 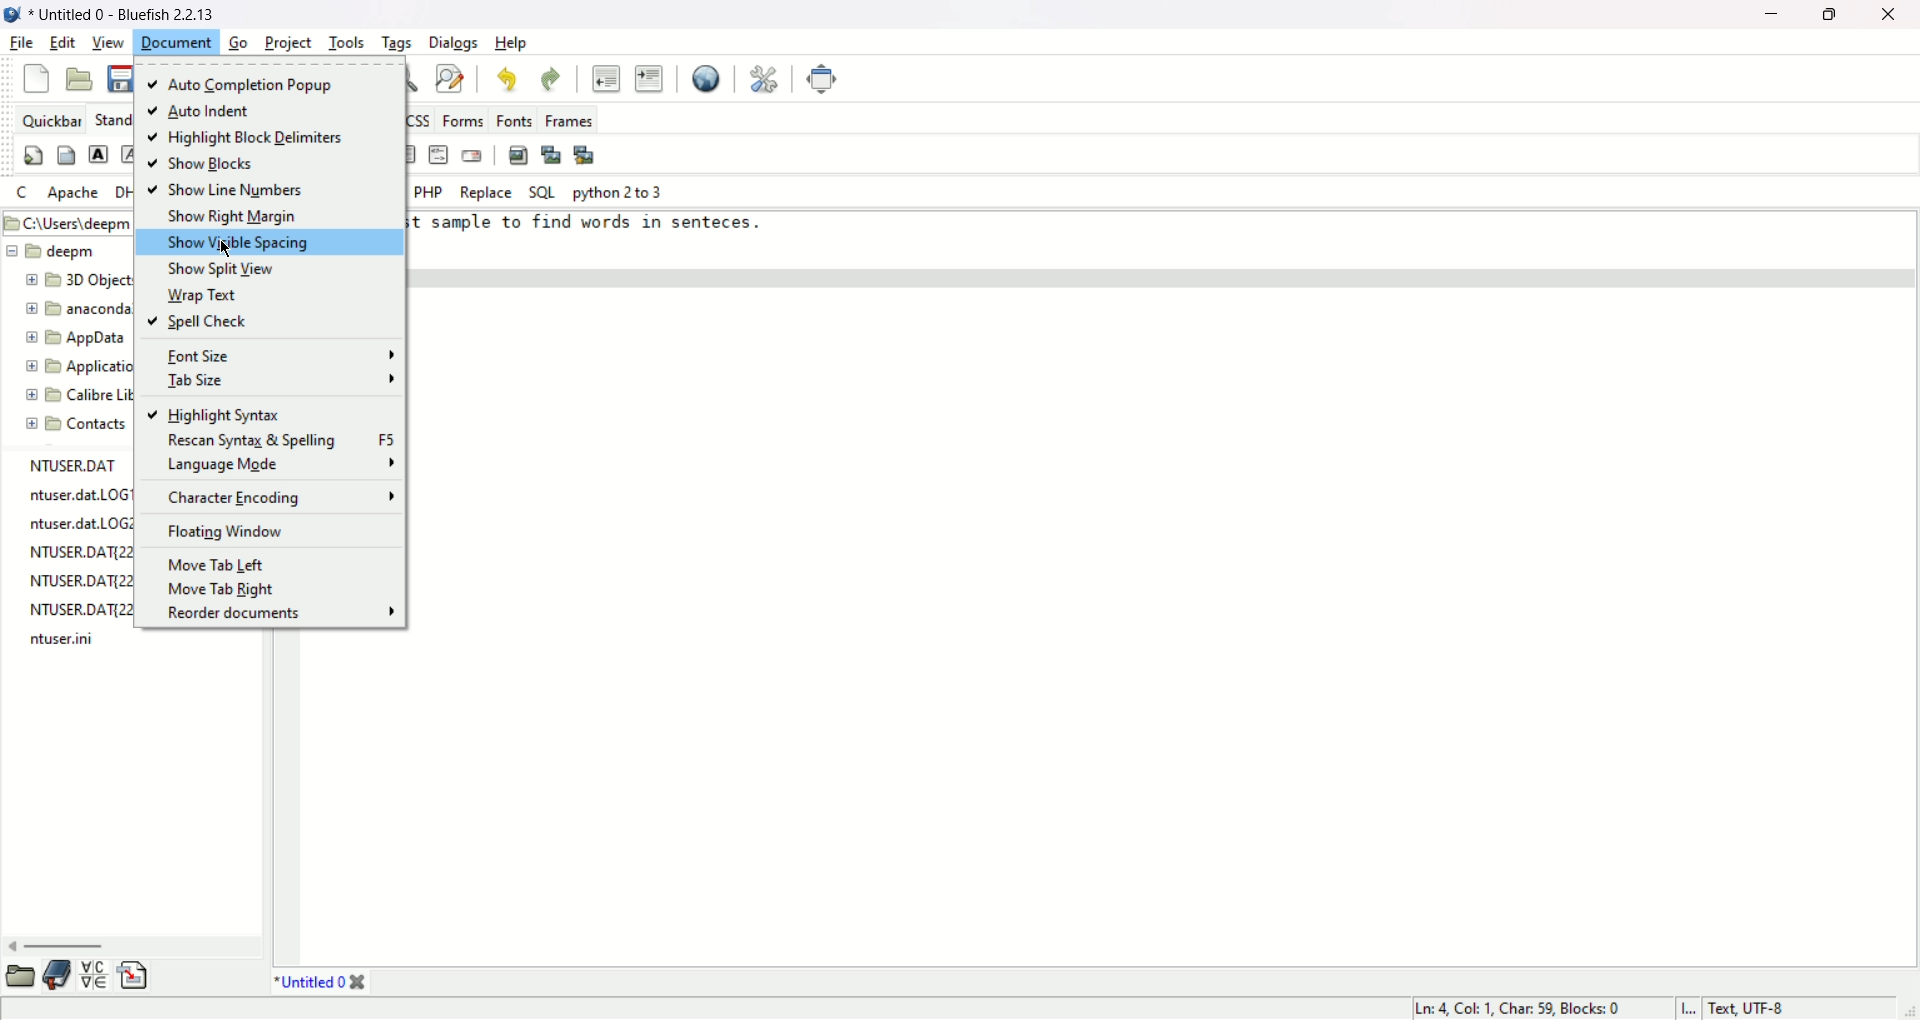 What do you see at coordinates (506, 78) in the screenshot?
I see `undo` at bounding box center [506, 78].